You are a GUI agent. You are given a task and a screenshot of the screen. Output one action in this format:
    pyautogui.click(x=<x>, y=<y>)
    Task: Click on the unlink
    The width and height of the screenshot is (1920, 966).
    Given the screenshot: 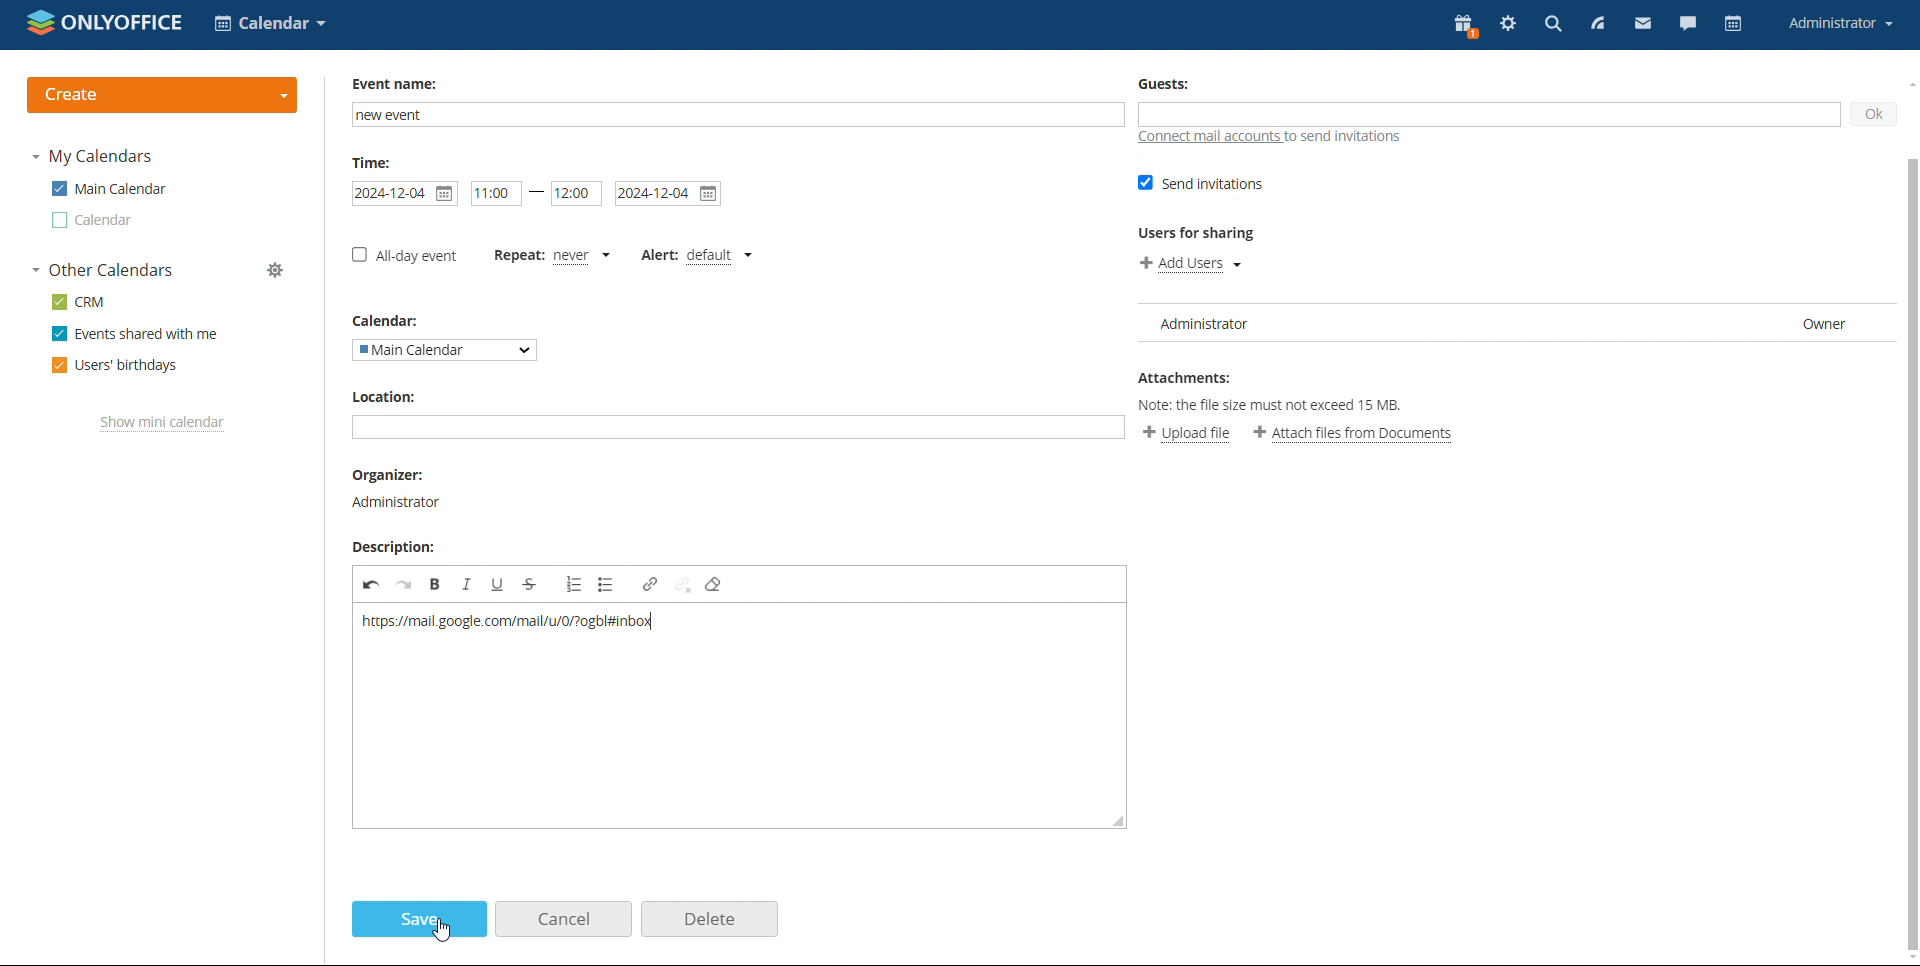 What is the action you would take?
    pyautogui.click(x=682, y=585)
    